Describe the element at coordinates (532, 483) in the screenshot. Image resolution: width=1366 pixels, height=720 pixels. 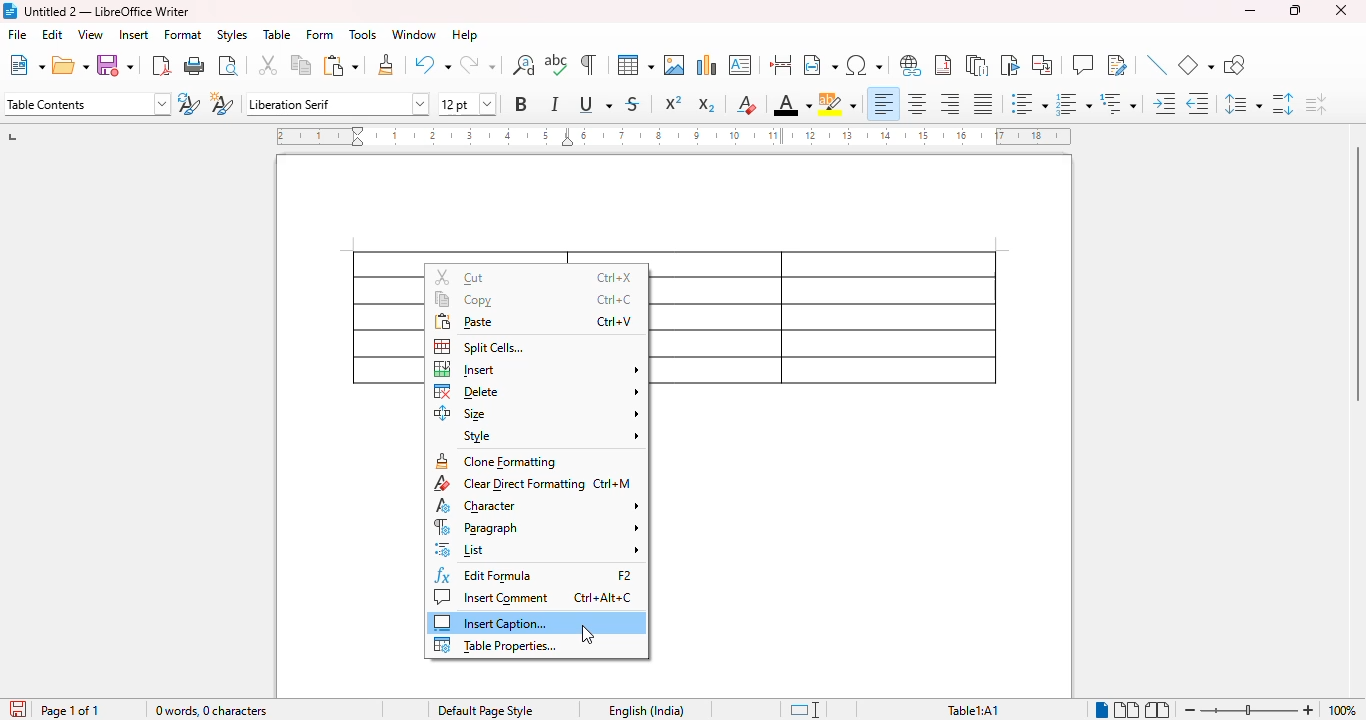
I see `clear direct formatting` at that location.